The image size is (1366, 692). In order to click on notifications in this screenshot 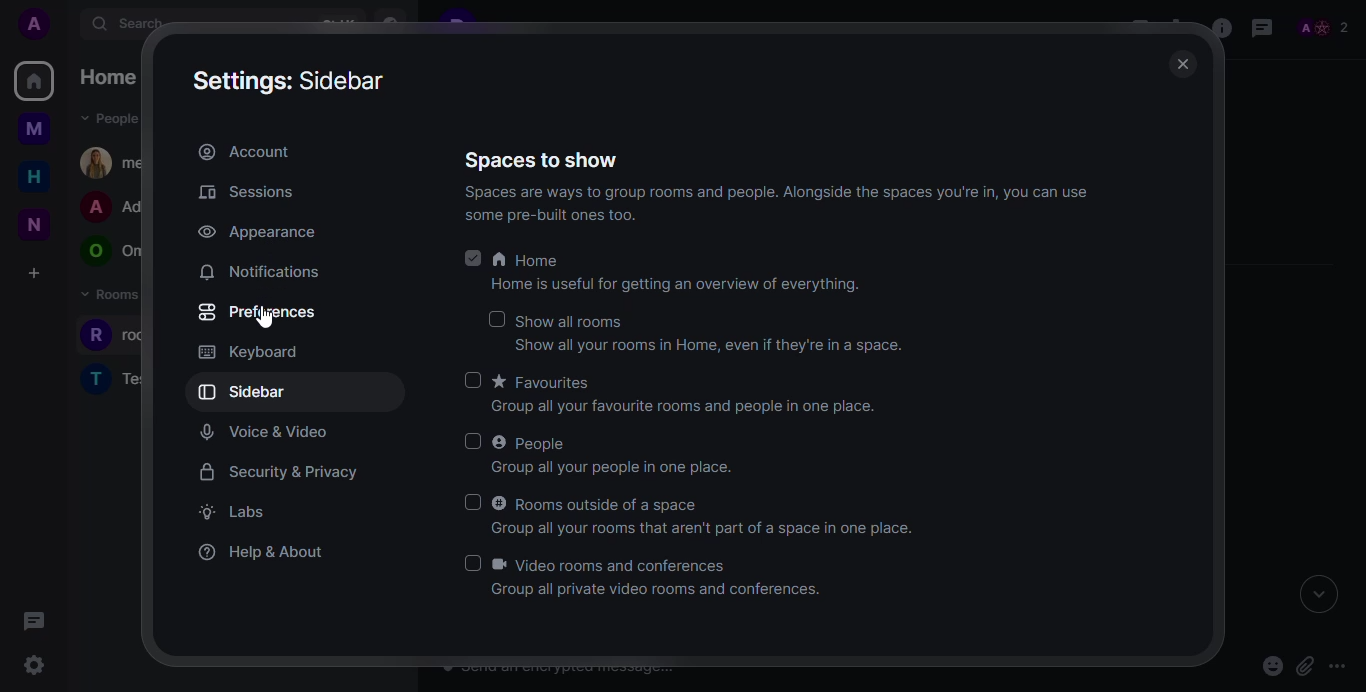, I will do `click(259, 271)`.